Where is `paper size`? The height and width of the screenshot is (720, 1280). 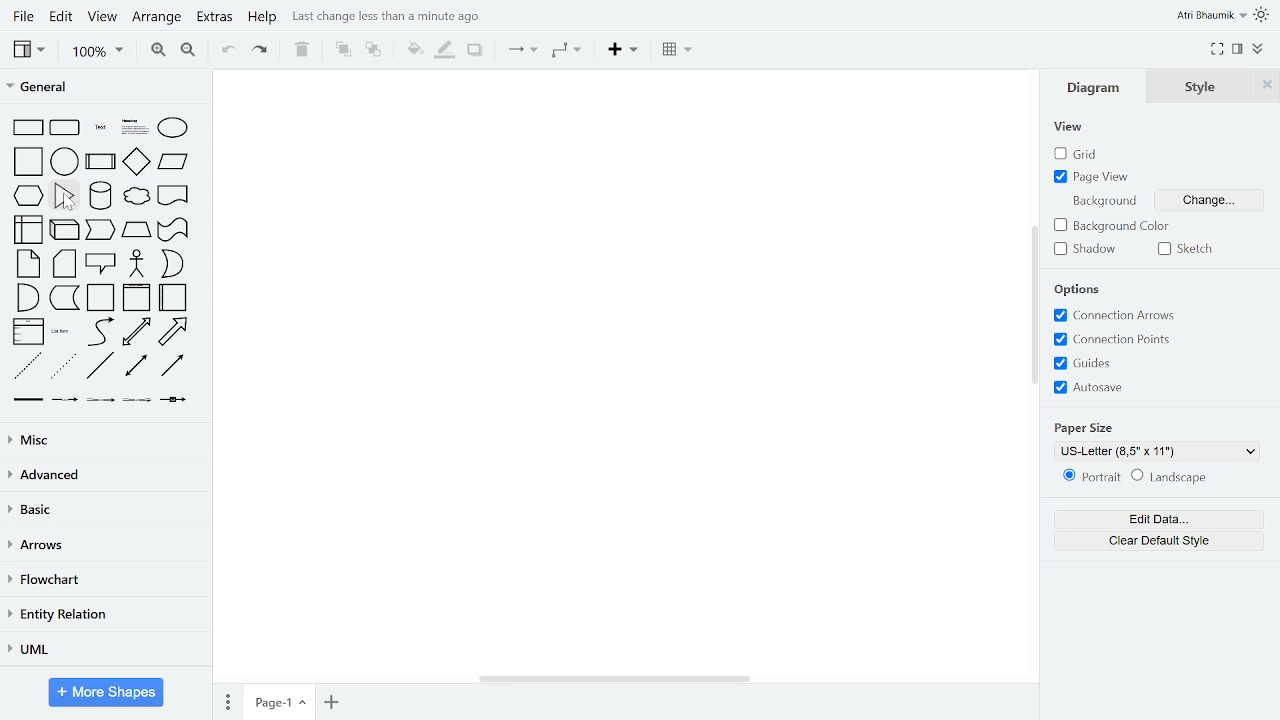 paper size is located at coordinates (1083, 426).